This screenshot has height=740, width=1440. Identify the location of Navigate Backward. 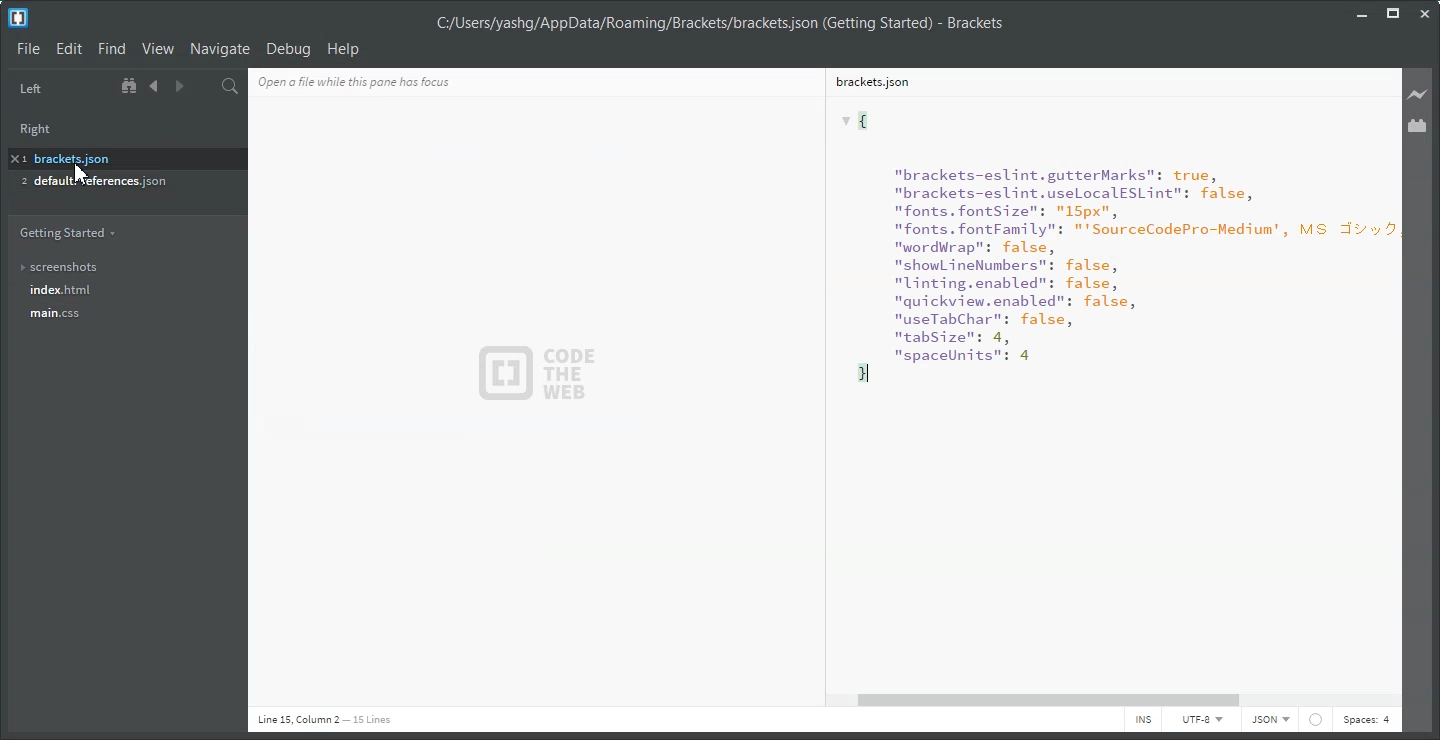
(154, 86).